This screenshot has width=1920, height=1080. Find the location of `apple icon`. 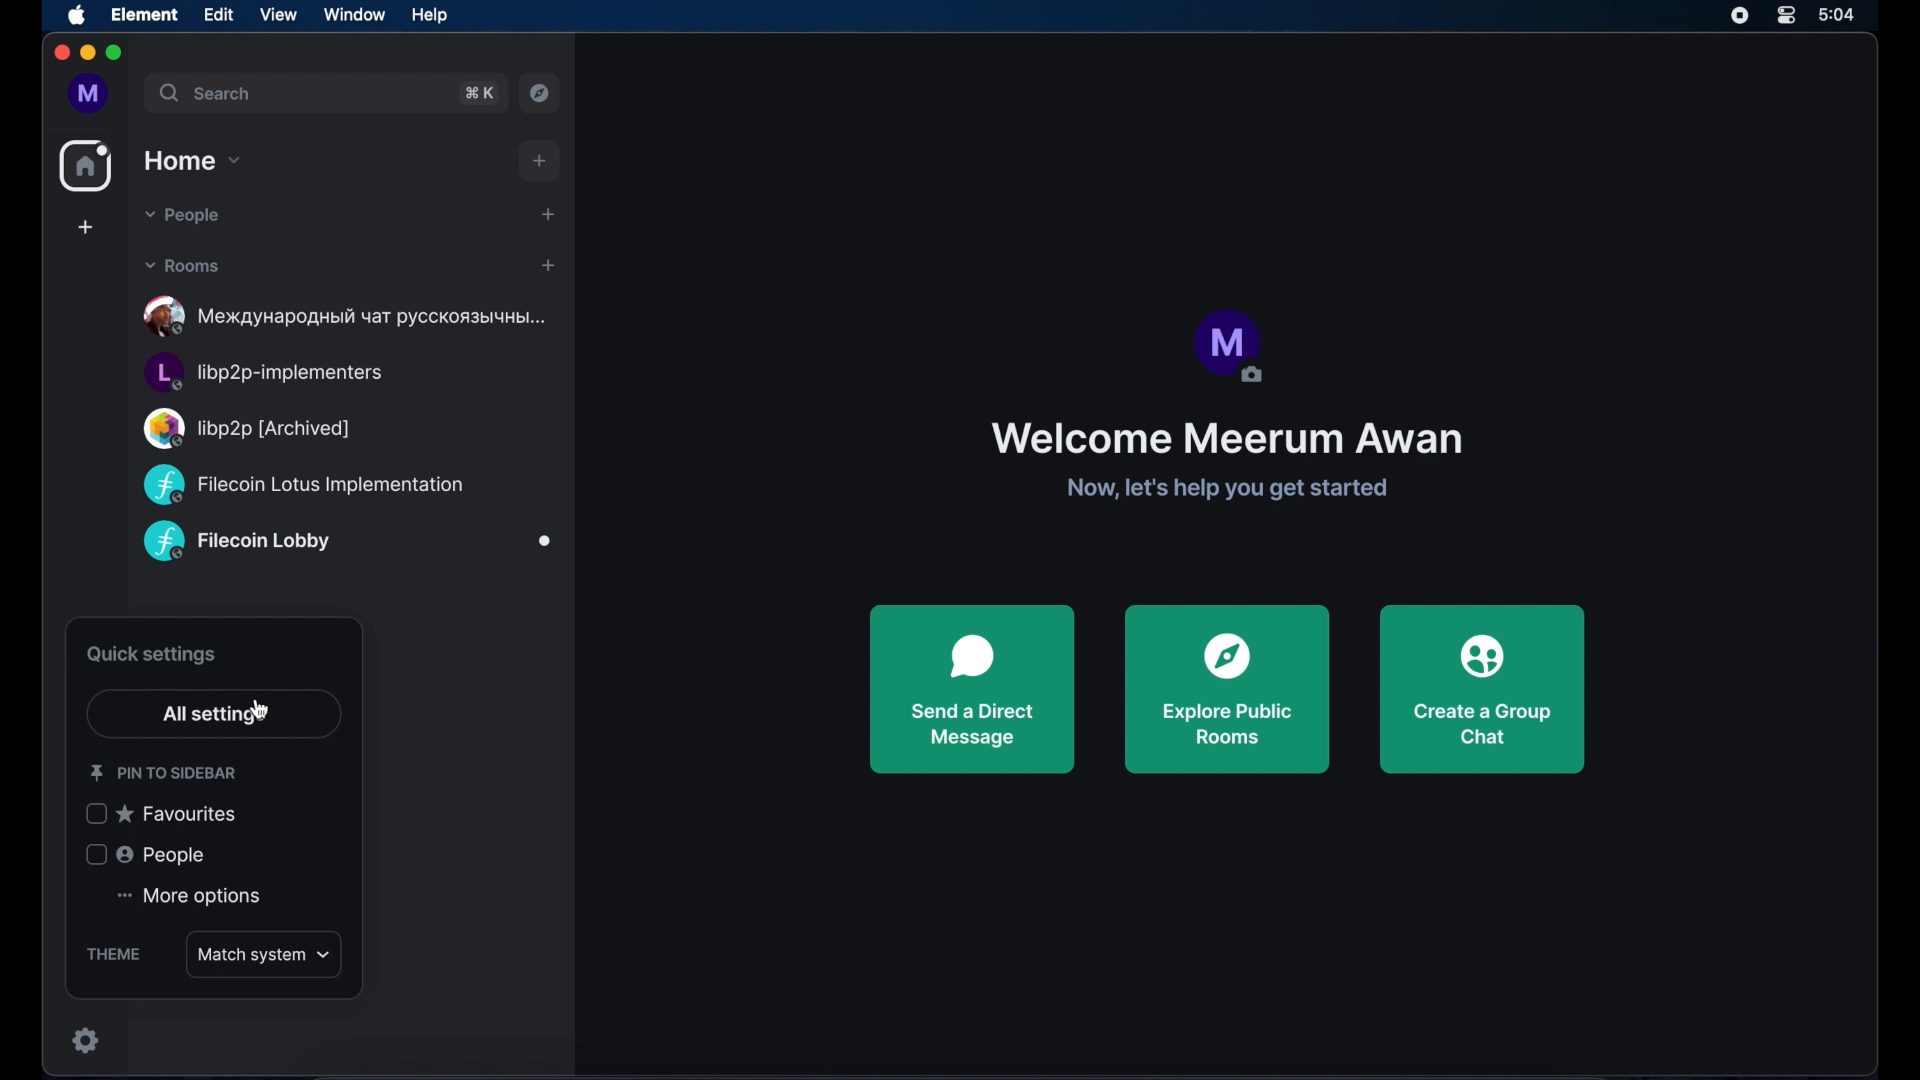

apple icon is located at coordinates (78, 16).